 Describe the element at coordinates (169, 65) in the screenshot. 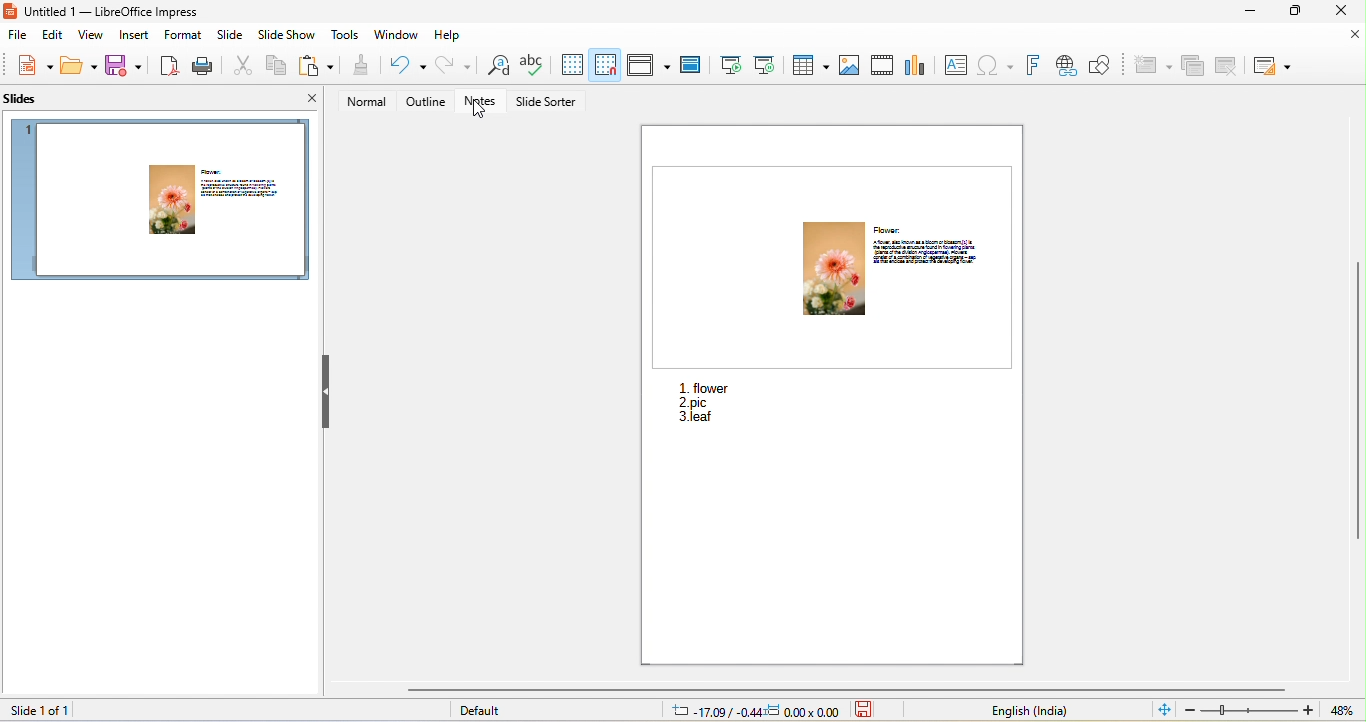

I see `export directly as pdf` at that location.